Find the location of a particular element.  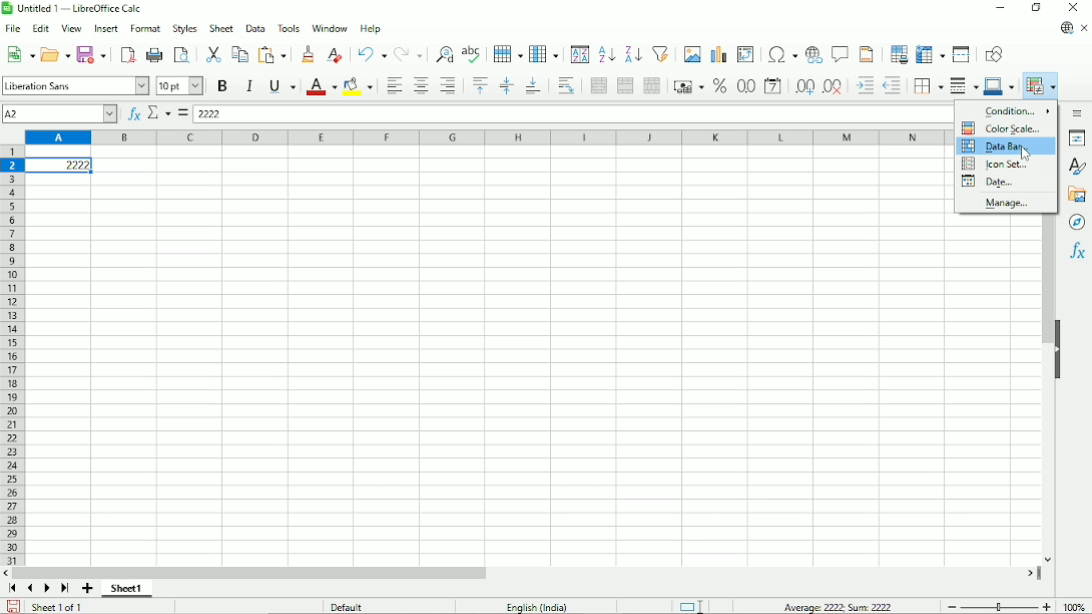

Insert or edit pivot table is located at coordinates (746, 54).